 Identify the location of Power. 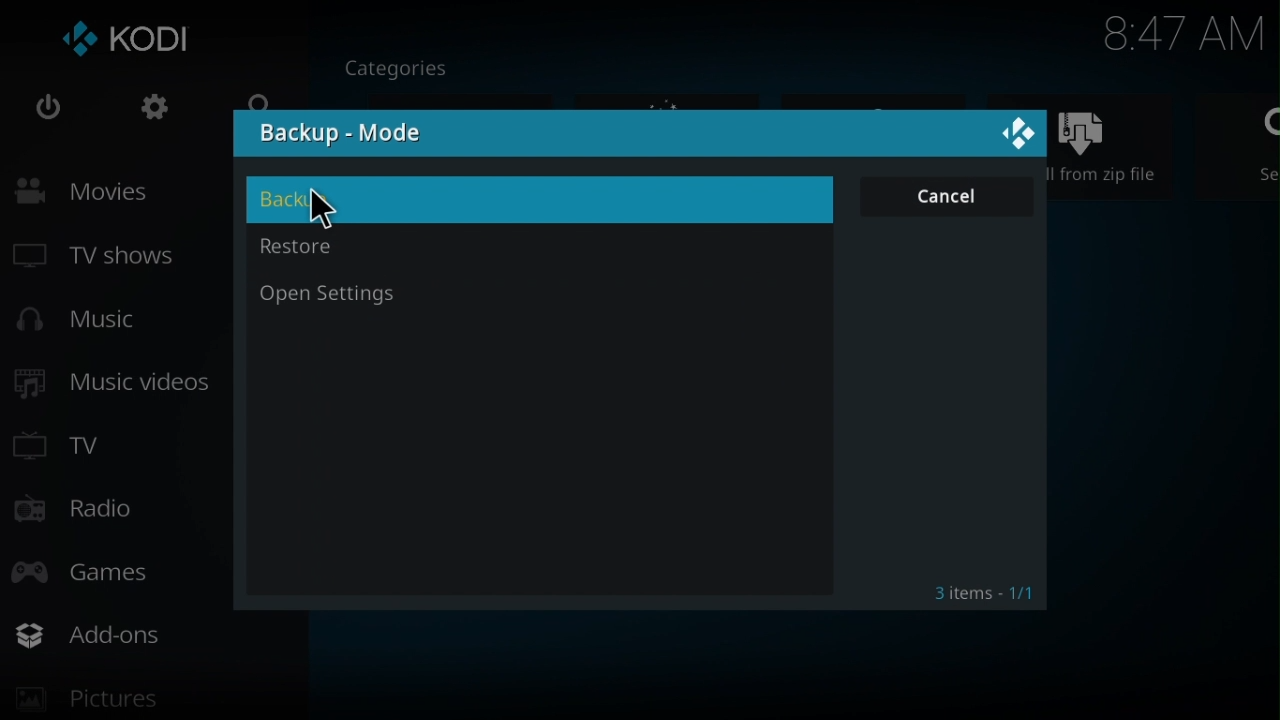
(48, 111).